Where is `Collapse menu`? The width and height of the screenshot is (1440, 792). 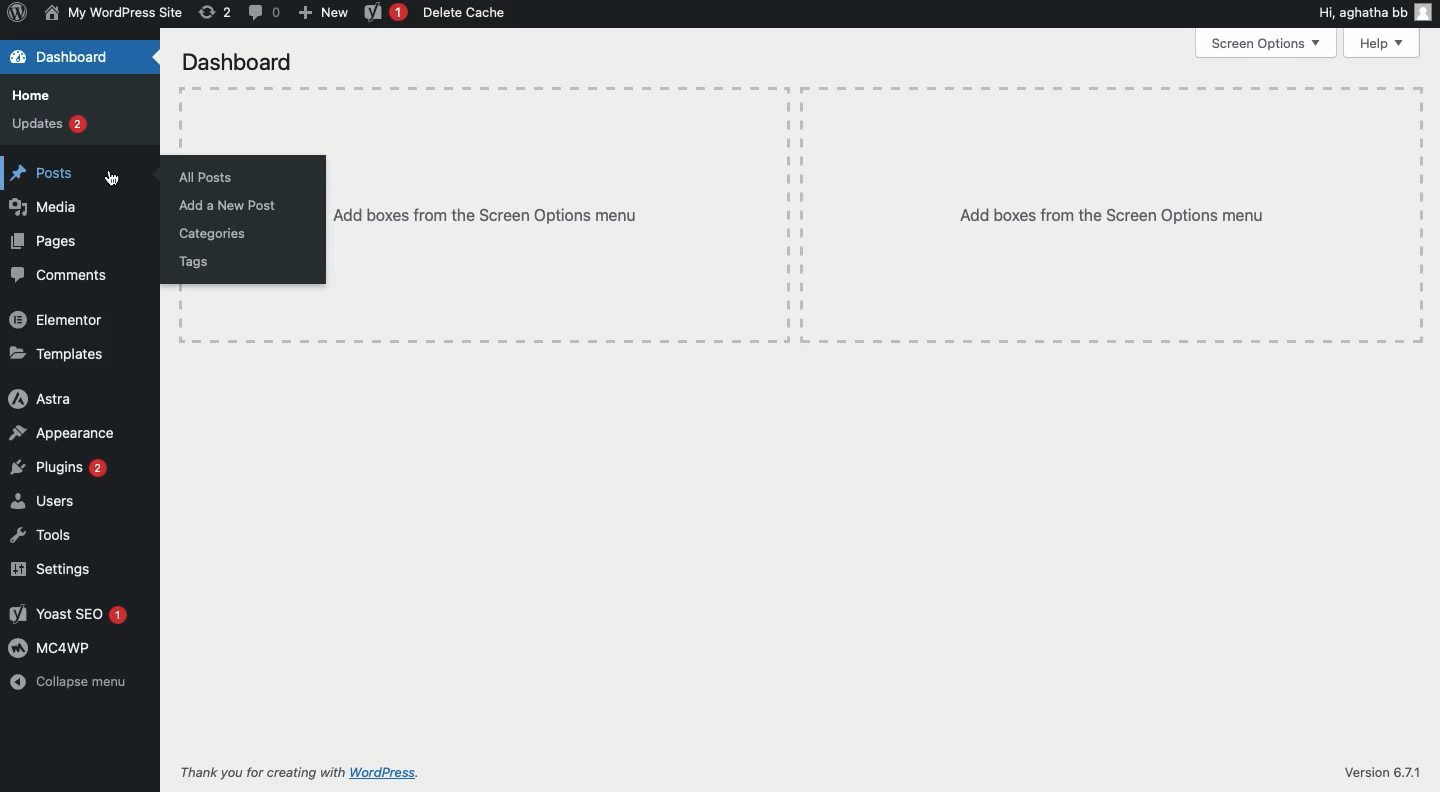 Collapse menu is located at coordinates (71, 682).